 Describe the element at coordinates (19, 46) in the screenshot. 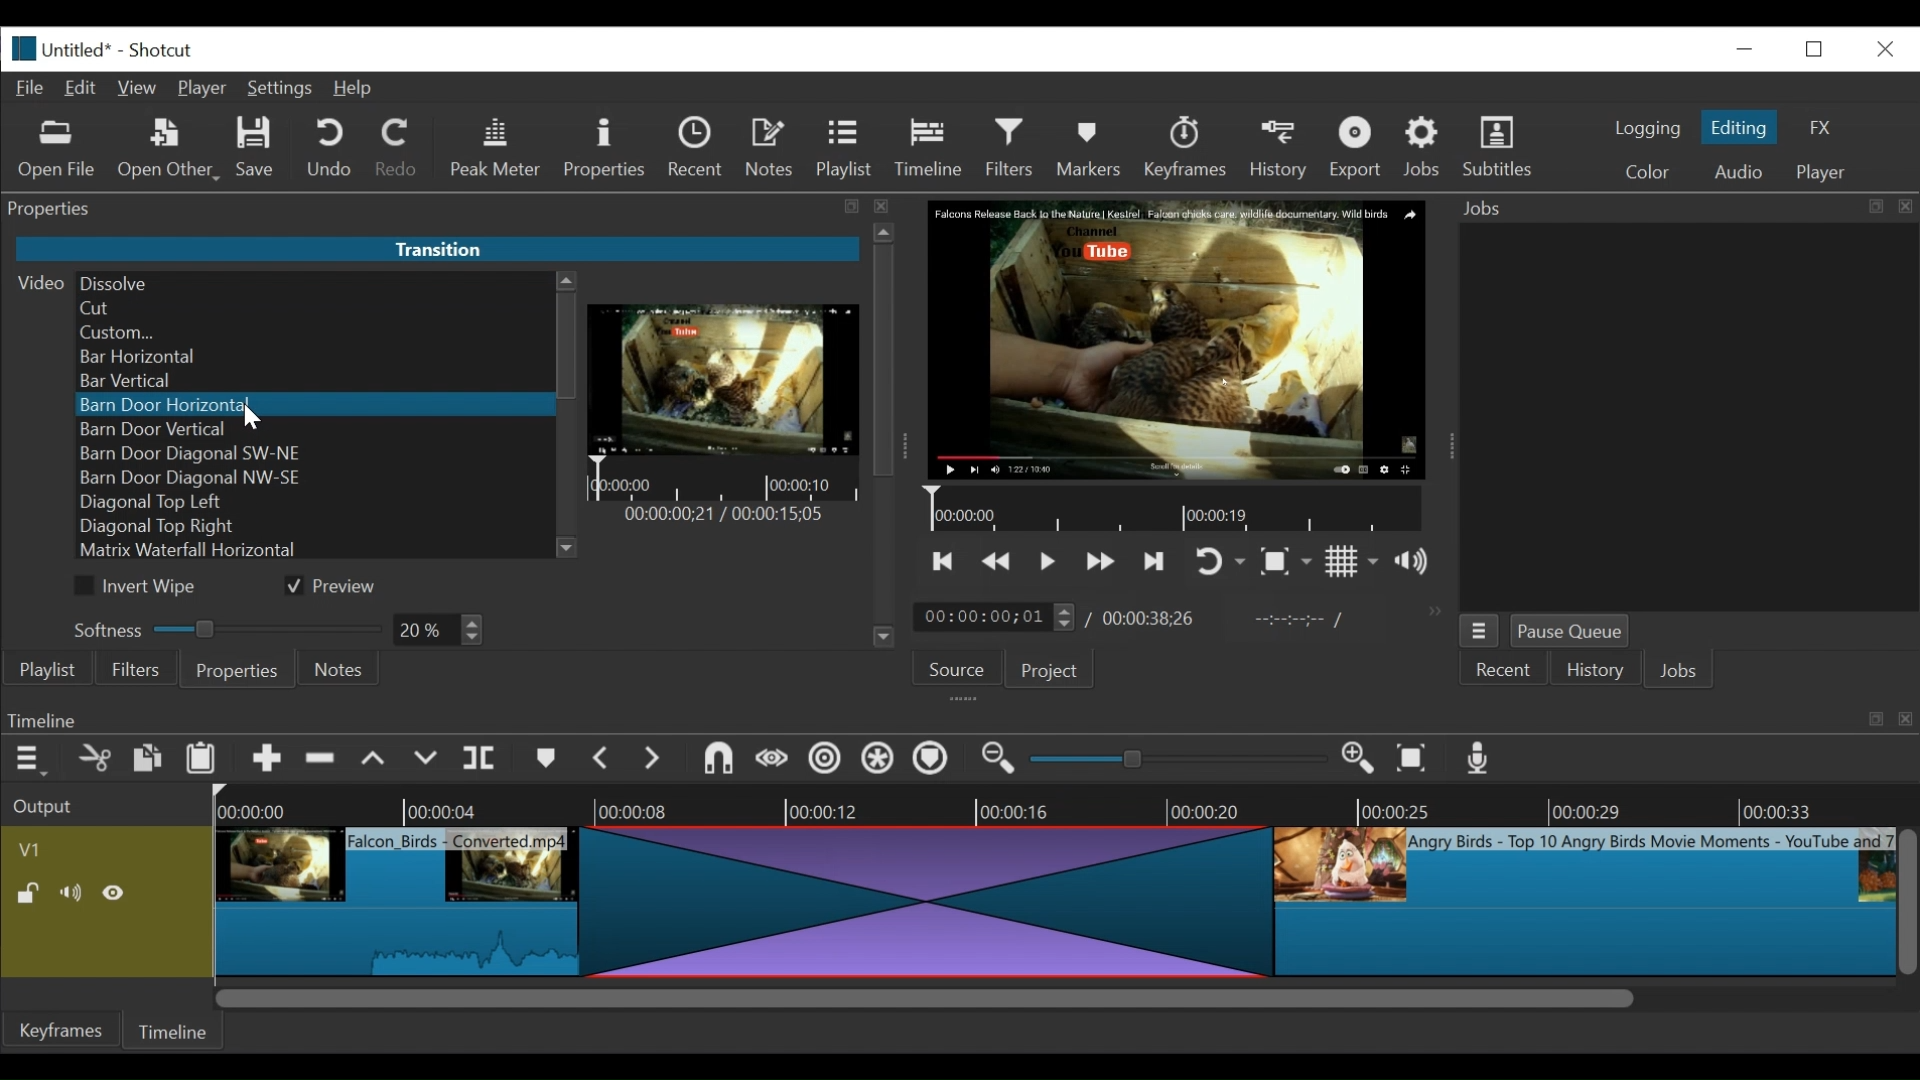

I see `Shotcut logo` at that location.